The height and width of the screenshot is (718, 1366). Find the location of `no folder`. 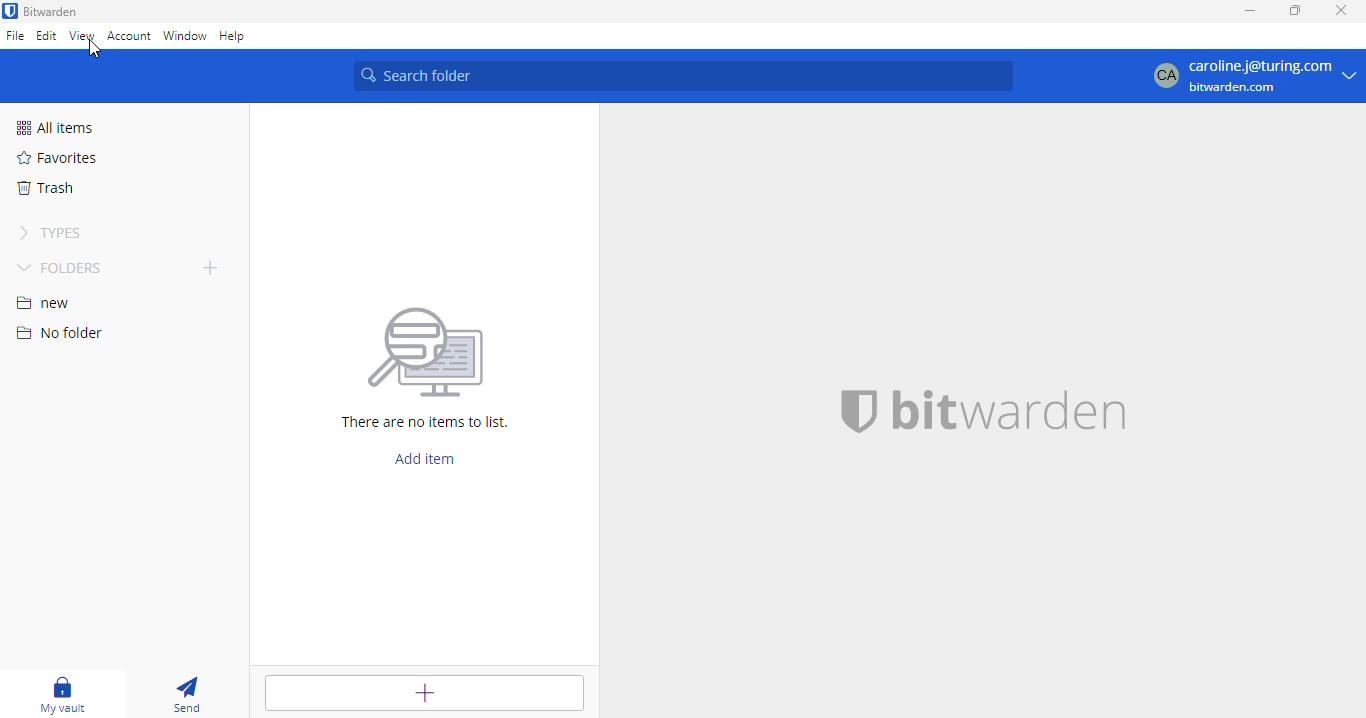

no folder is located at coordinates (58, 332).